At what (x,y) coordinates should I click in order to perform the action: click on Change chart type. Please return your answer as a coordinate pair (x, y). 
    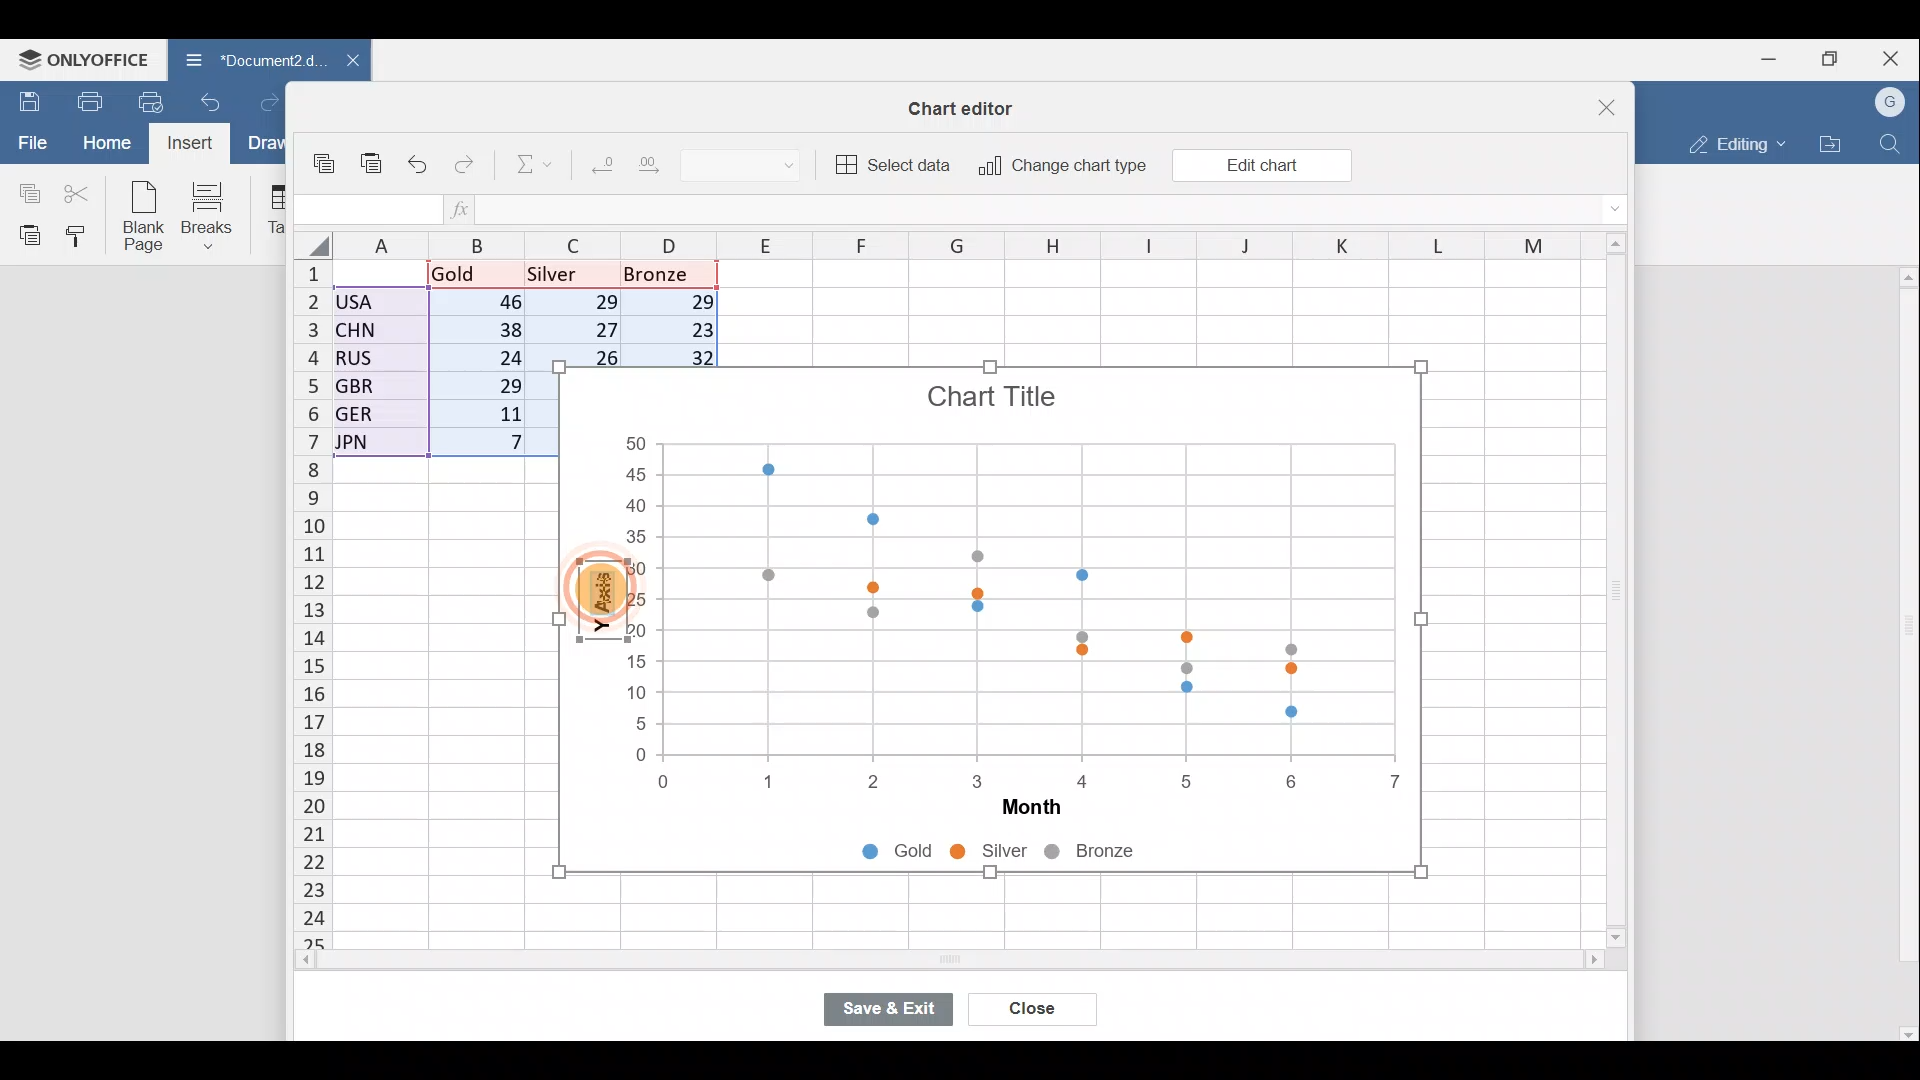
    Looking at the image, I should click on (1062, 166).